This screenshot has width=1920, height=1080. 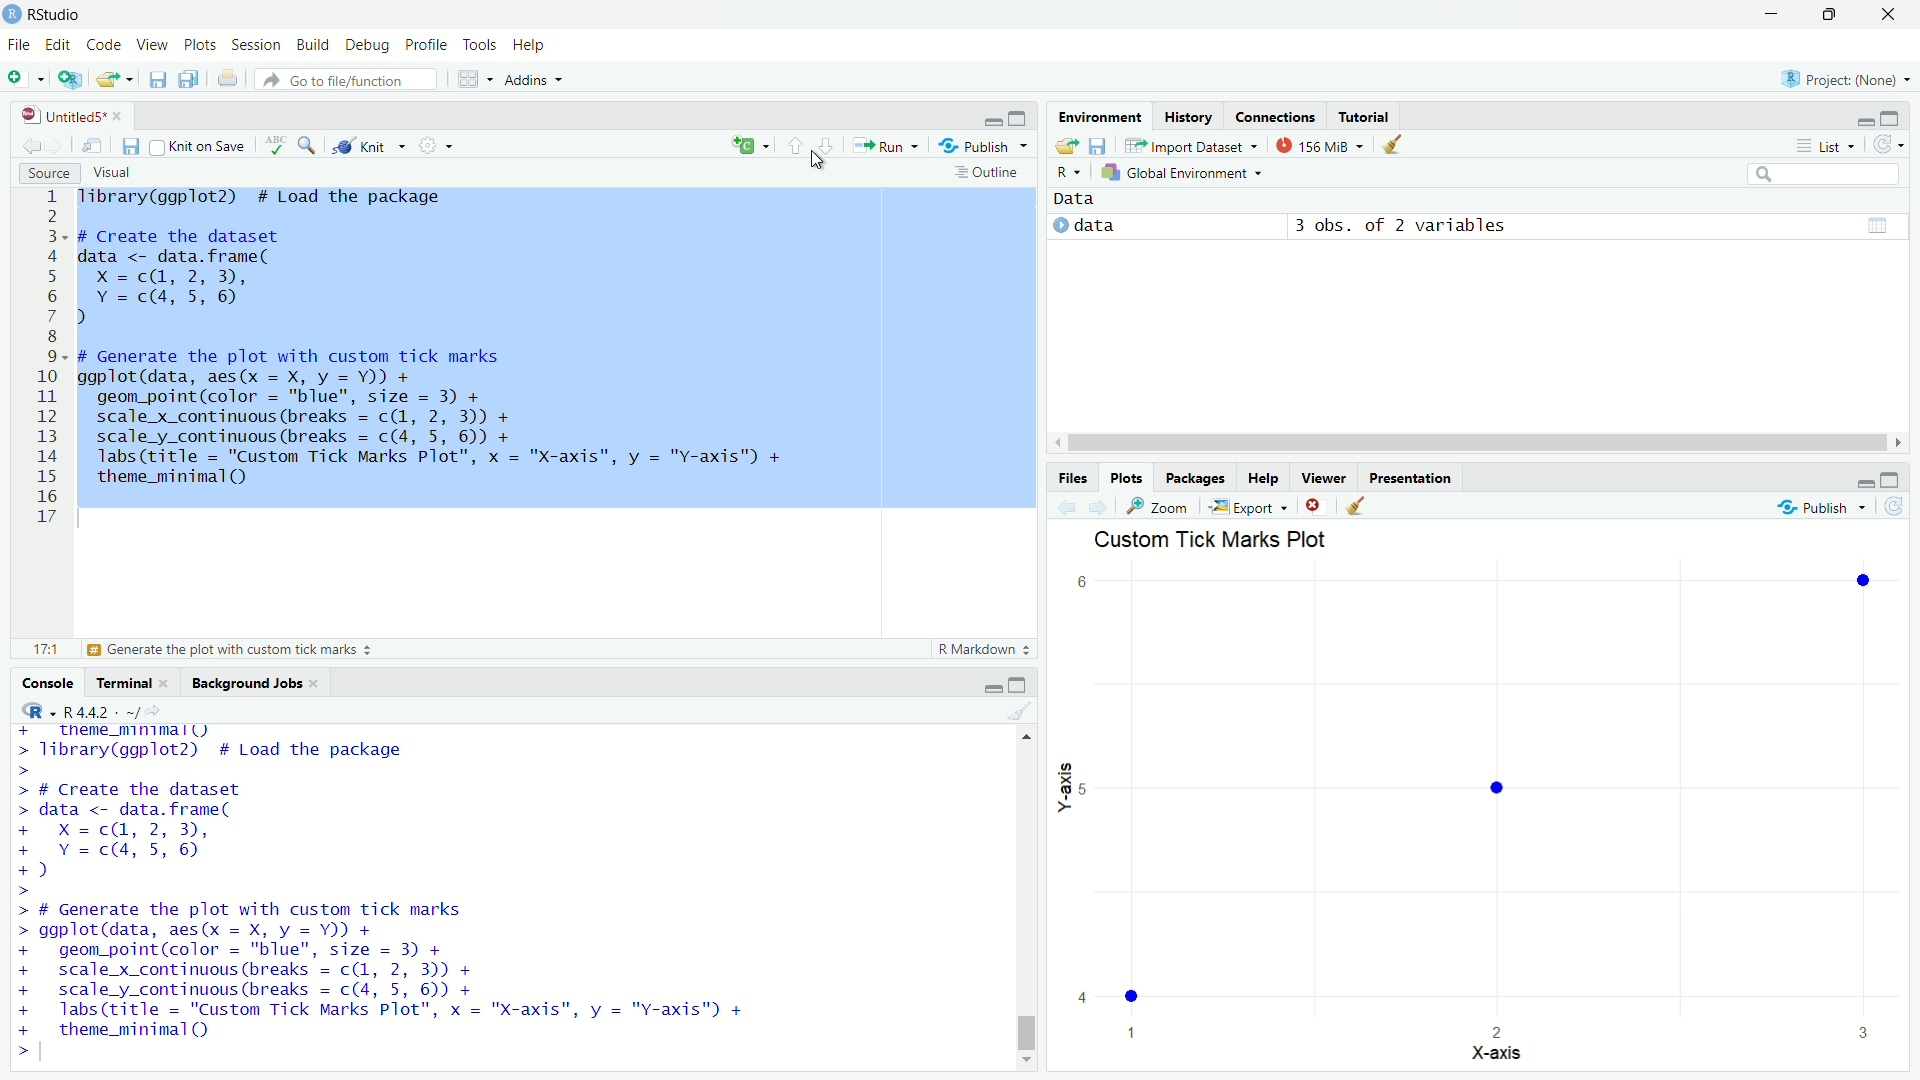 What do you see at coordinates (892, 147) in the screenshot?
I see `run the current line or selection` at bounding box center [892, 147].